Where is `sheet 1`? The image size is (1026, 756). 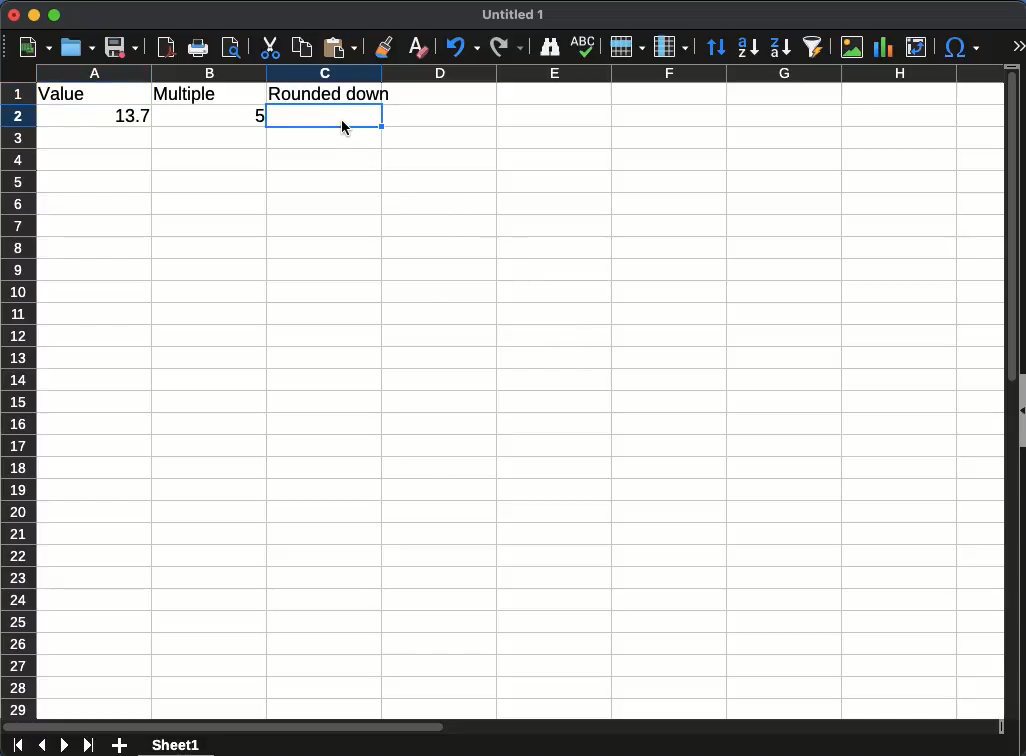 sheet 1 is located at coordinates (174, 746).